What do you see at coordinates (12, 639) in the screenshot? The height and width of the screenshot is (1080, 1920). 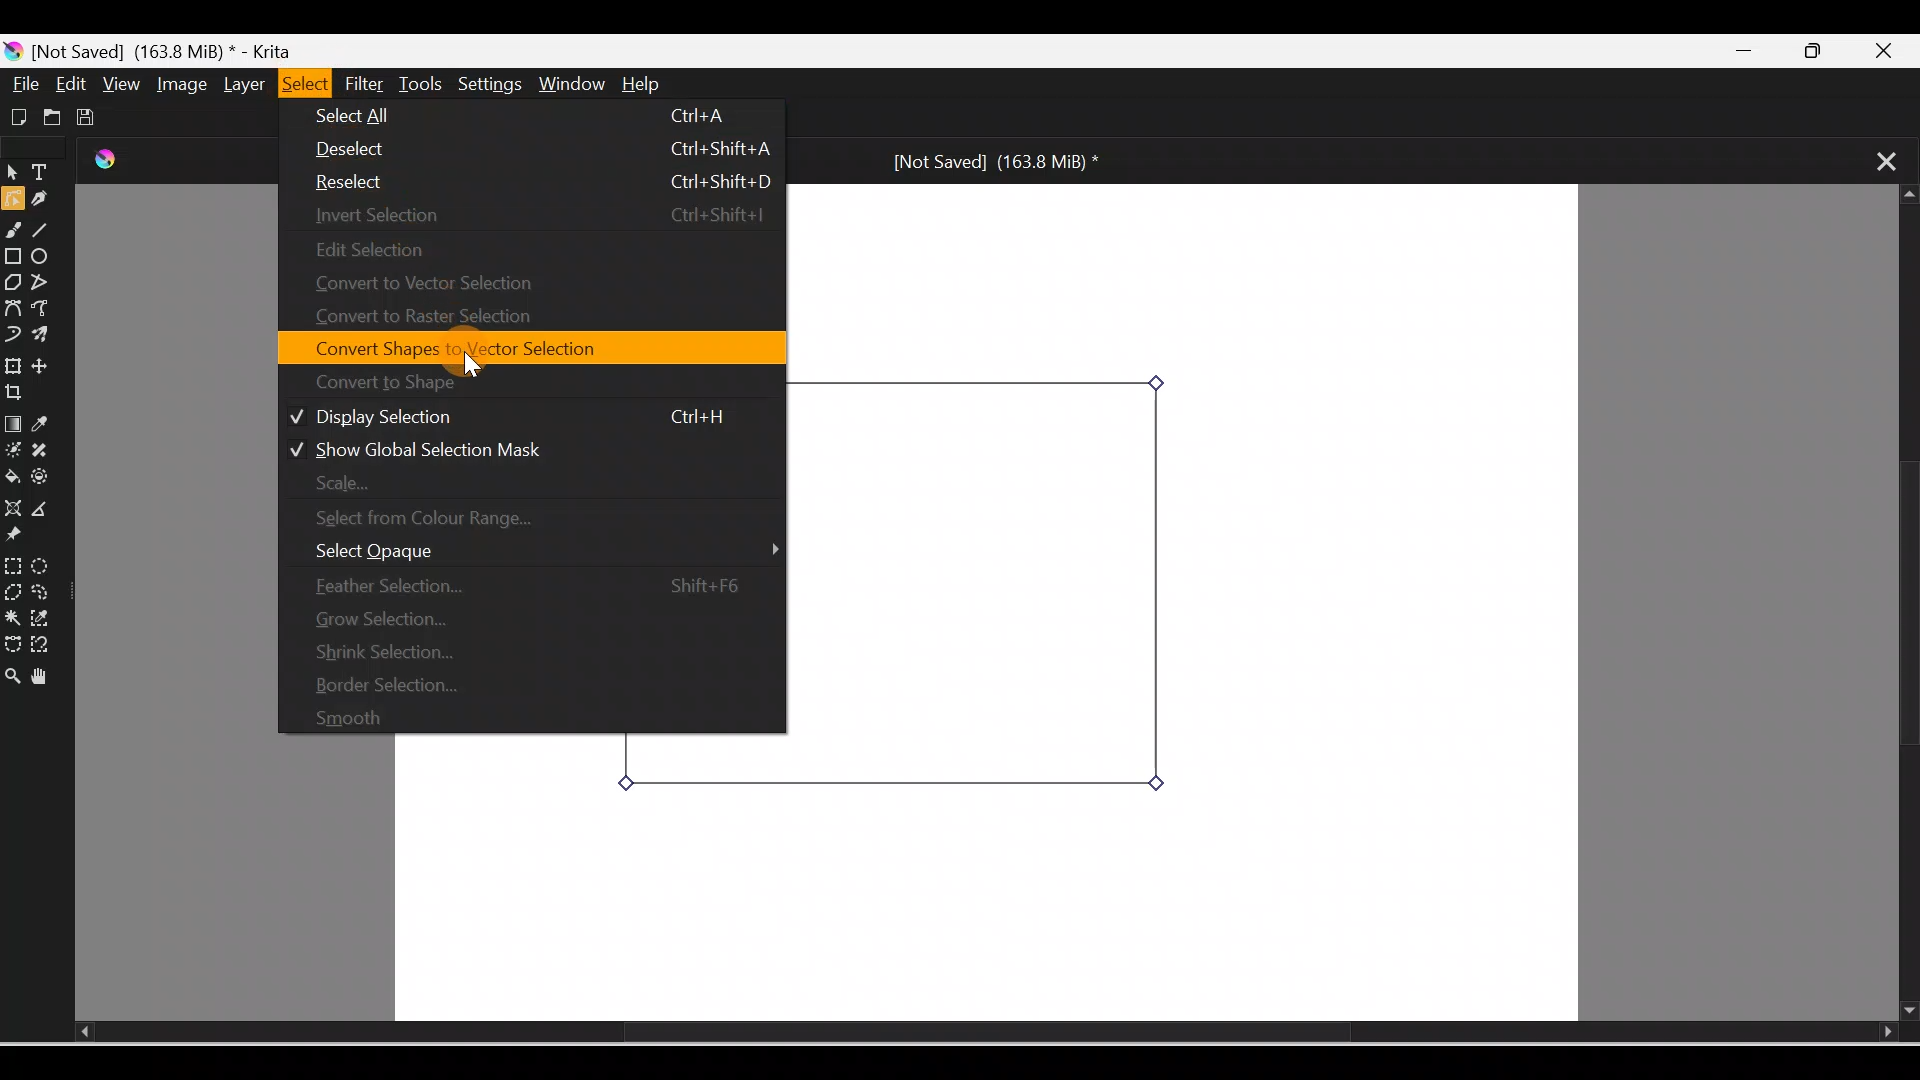 I see `Bezier curve selection tool` at bounding box center [12, 639].